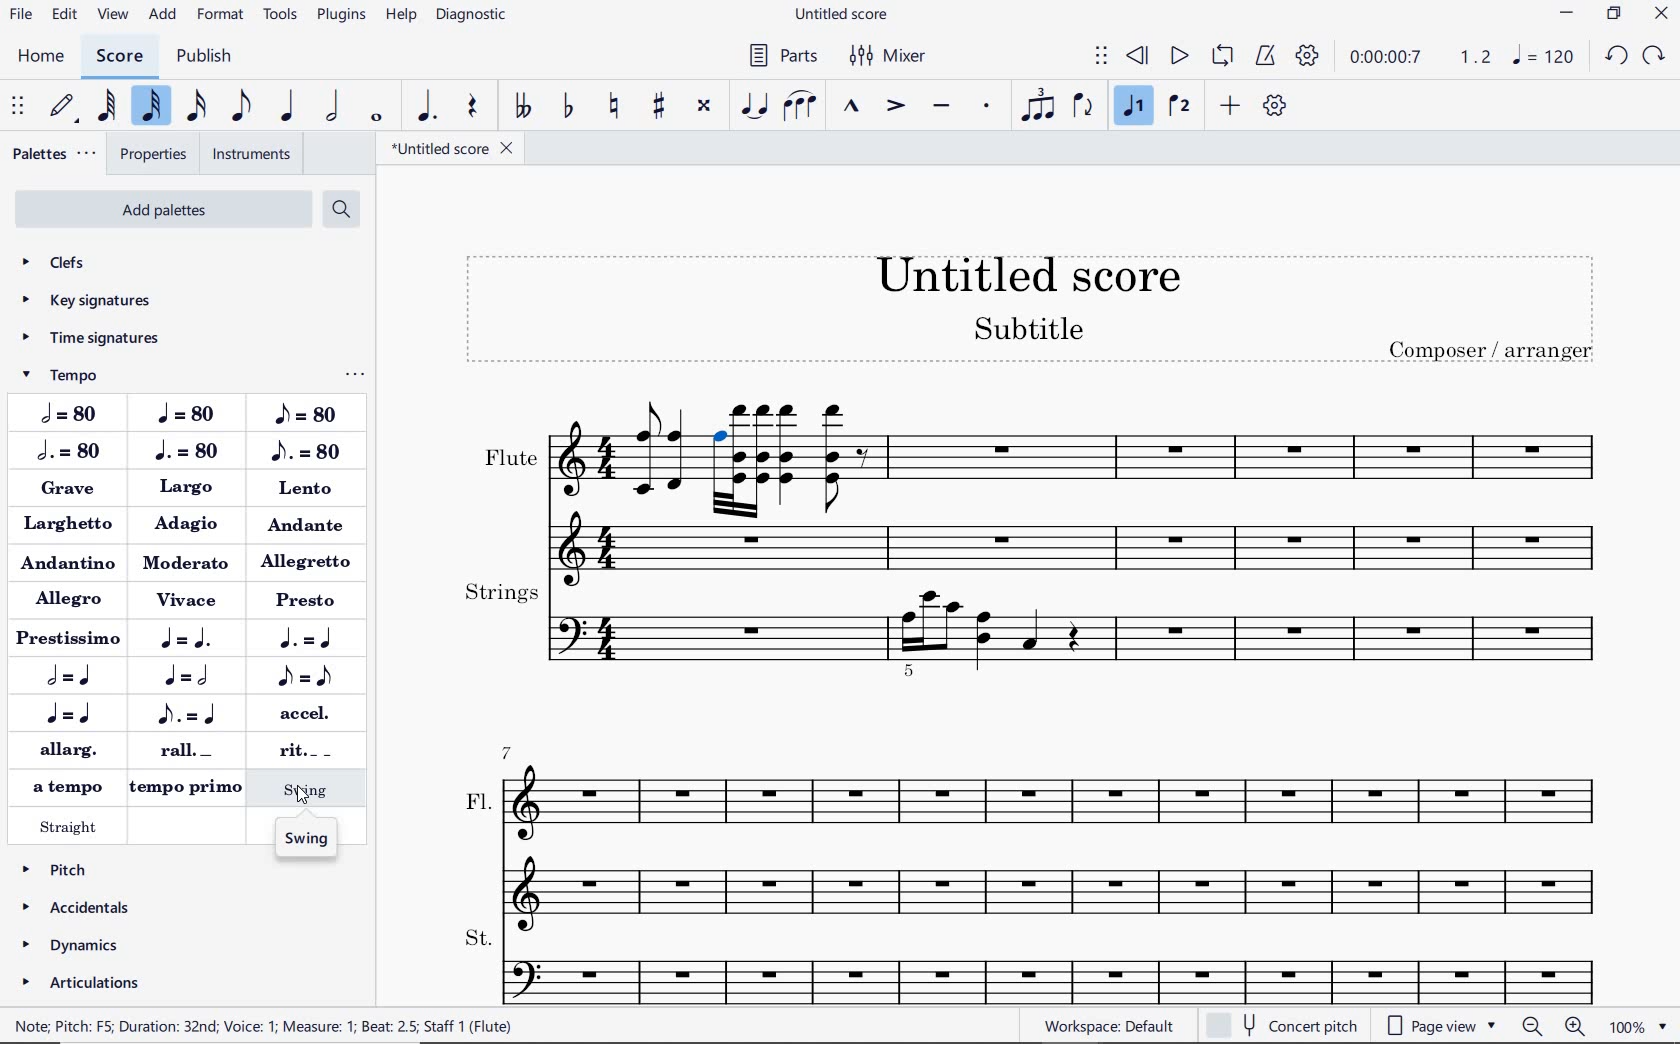 The image size is (1680, 1044). What do you see at coordinates (377, 116) in the screenshot?
I see `WHOLE NOTE` at bounding box center [377, 116].